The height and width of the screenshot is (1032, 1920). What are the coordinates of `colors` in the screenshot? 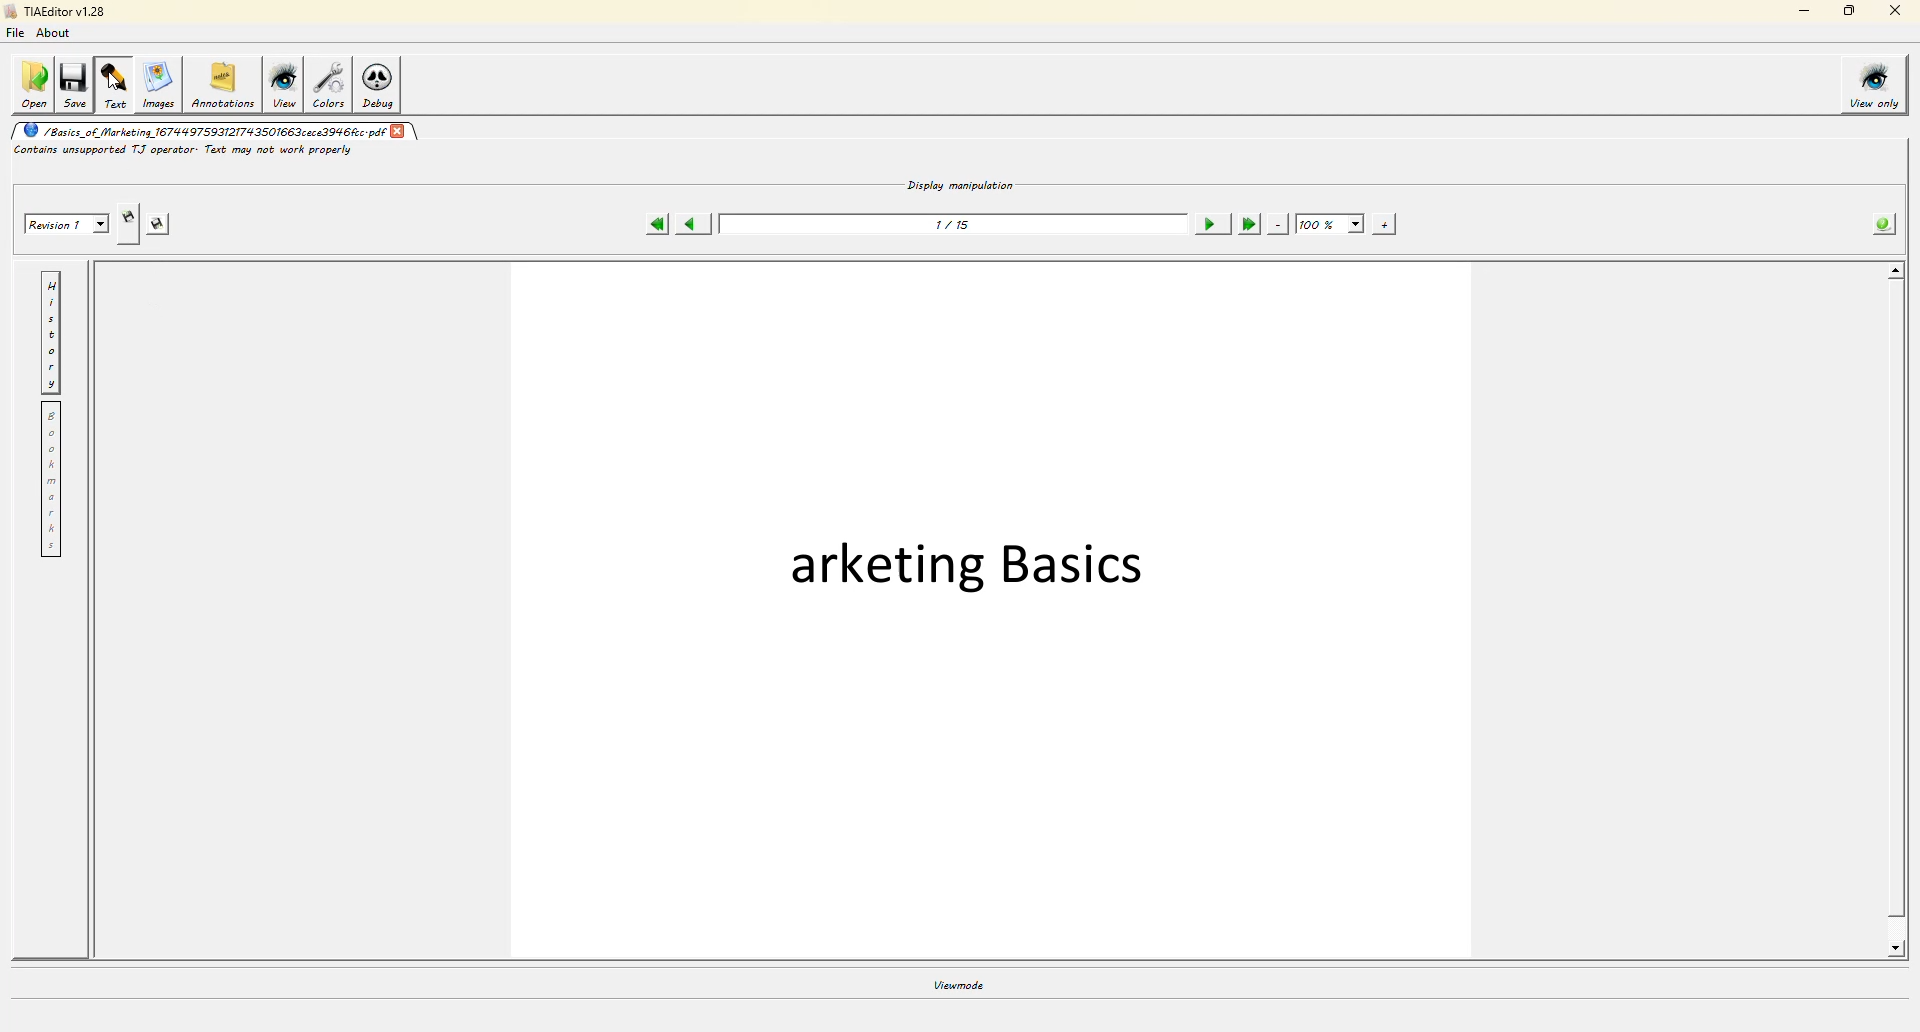 It's located at (331, 86).